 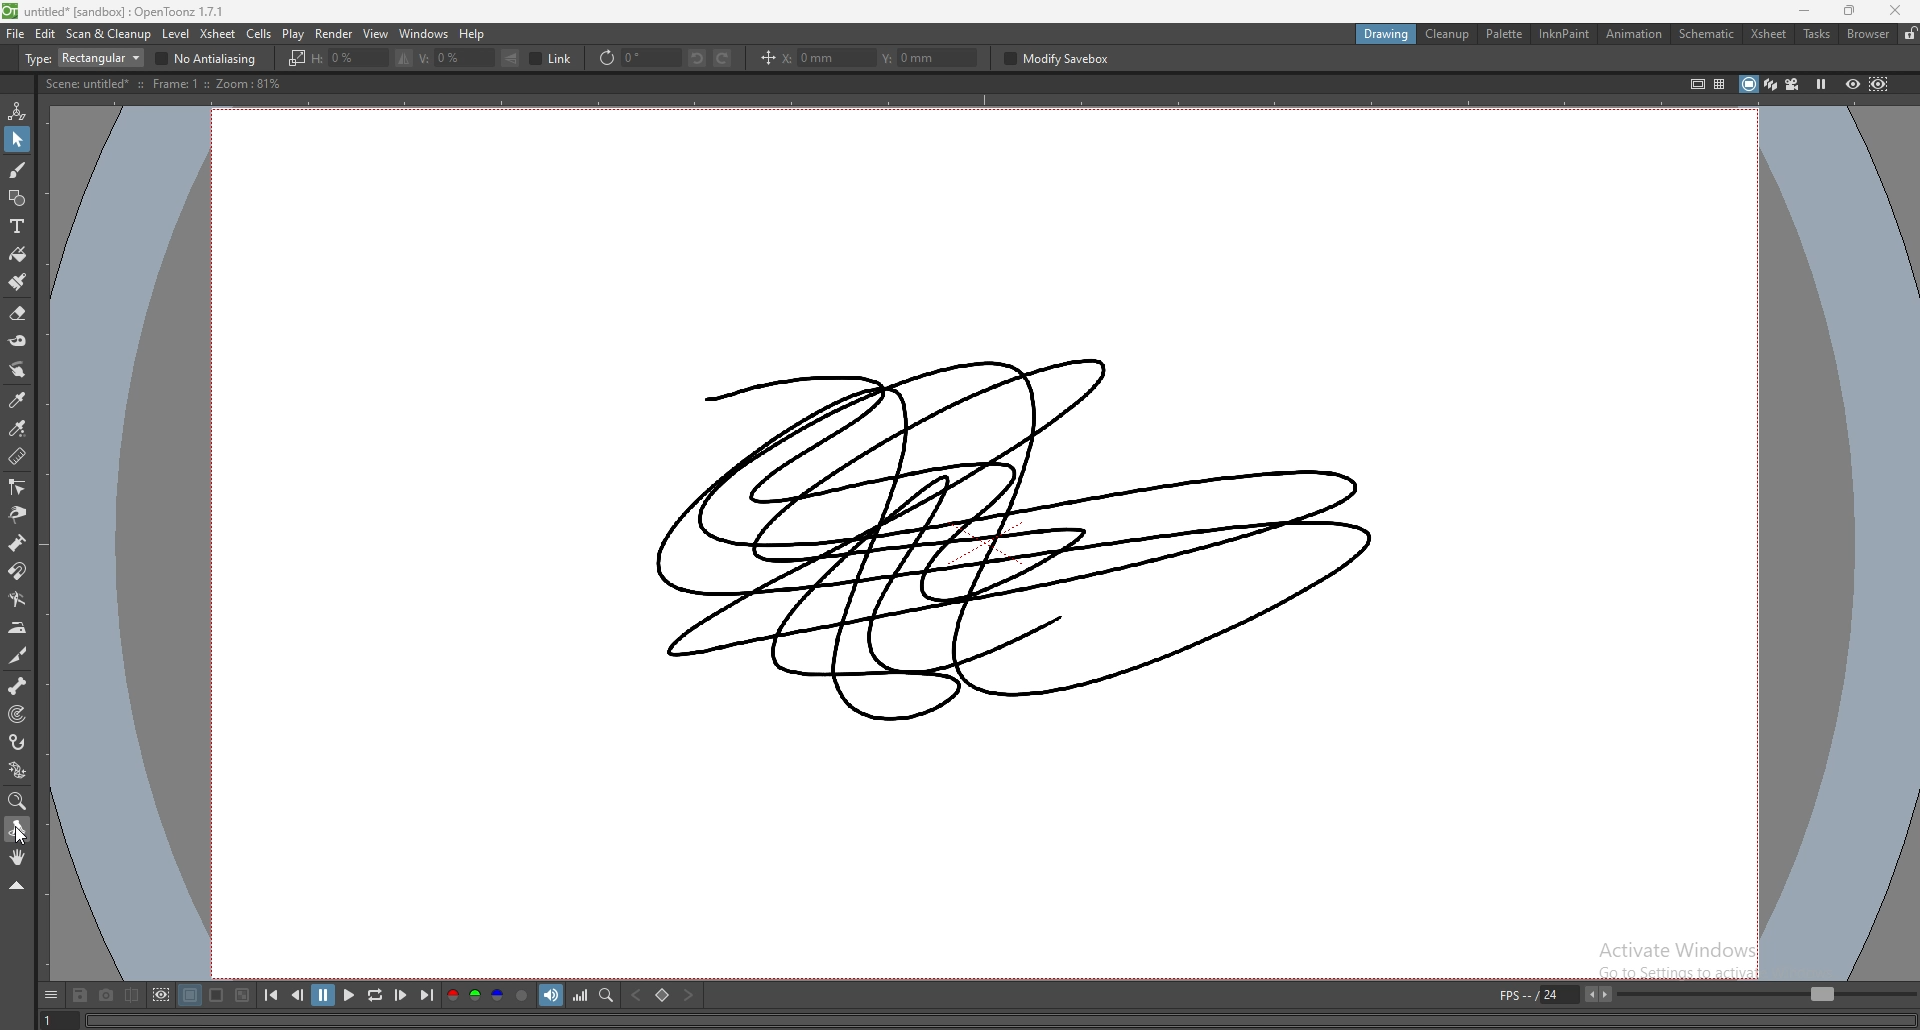 I want to click on zoom, so click(x=17, y=801).